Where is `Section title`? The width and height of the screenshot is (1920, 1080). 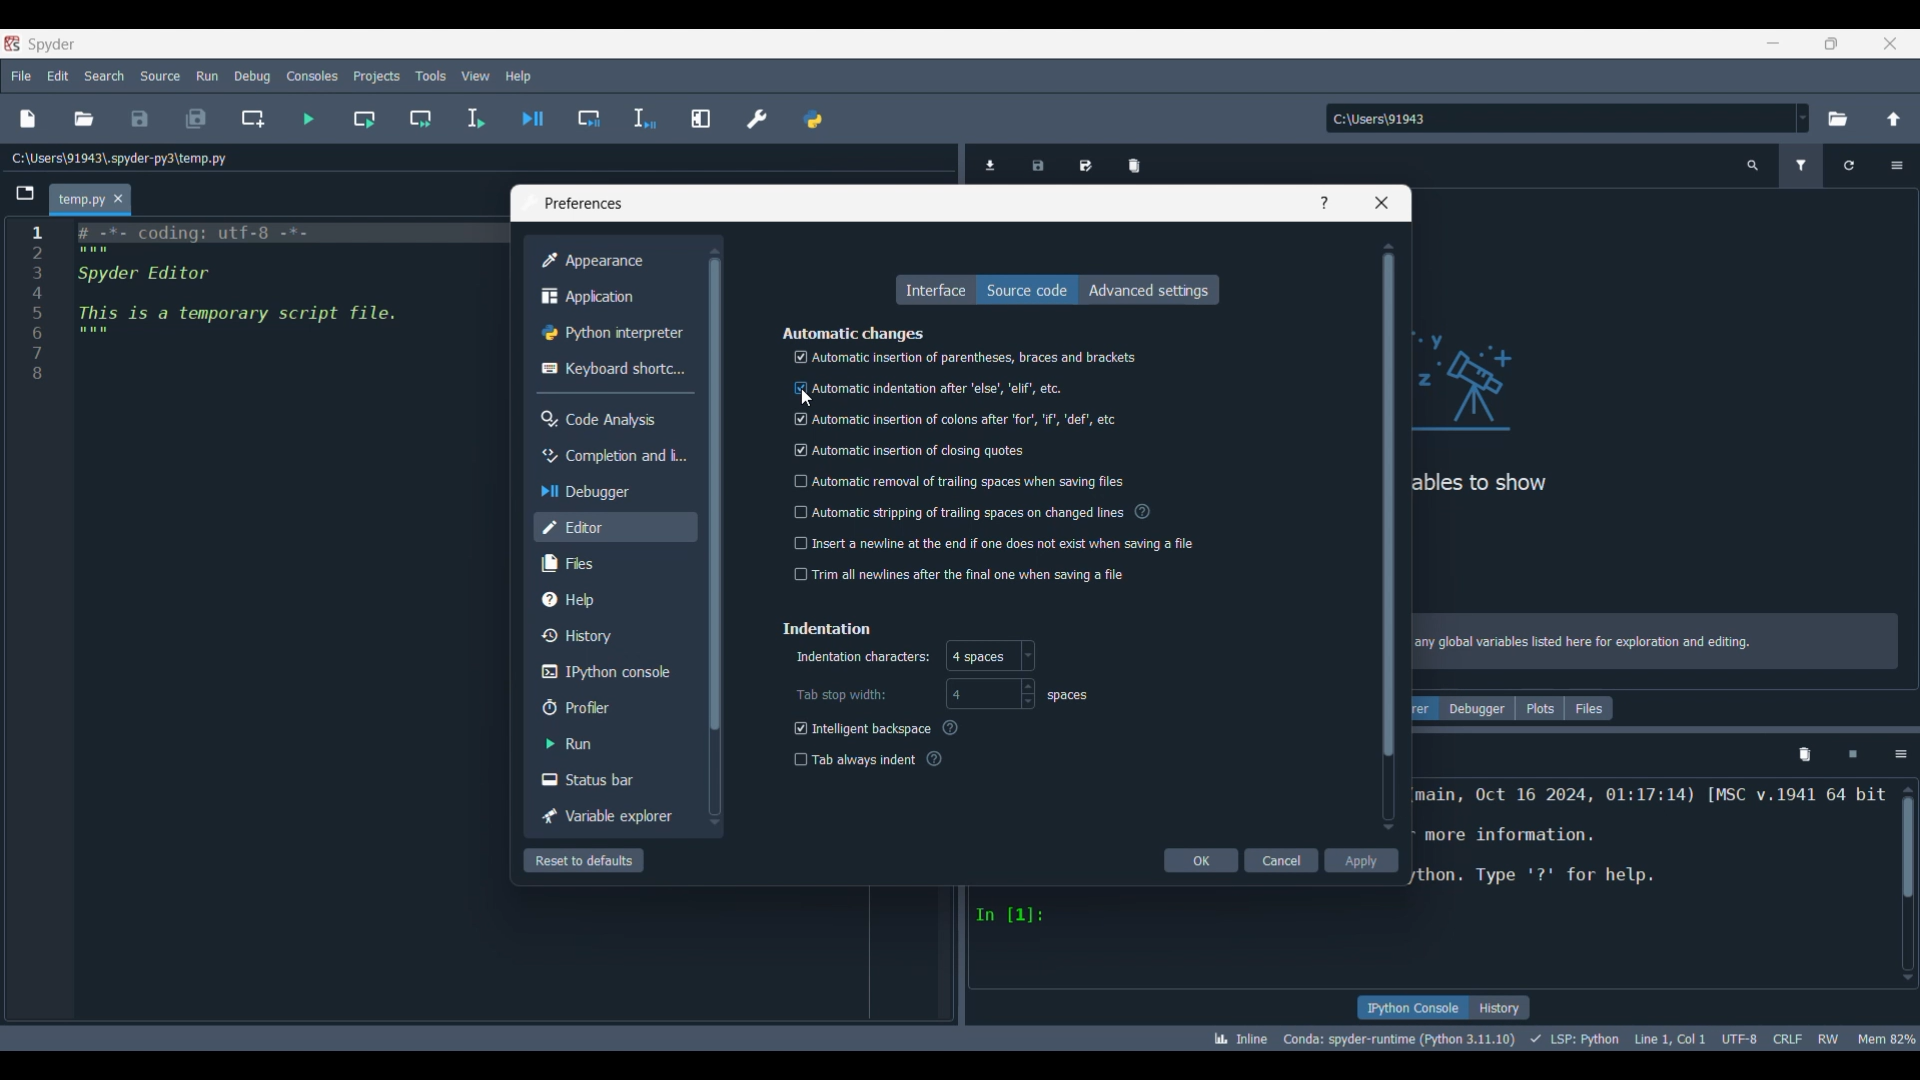 Section title is located at coordinates (826, 628).